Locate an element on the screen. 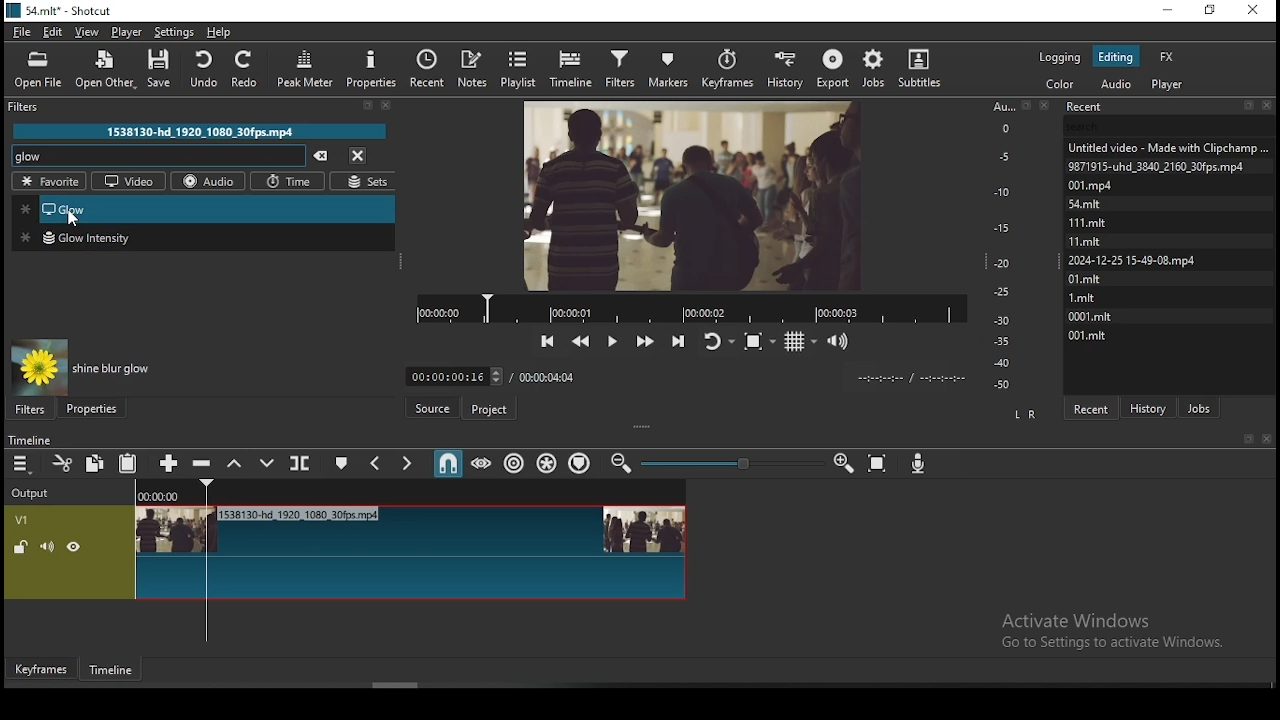  peak meter is located at coordinates (371, 68).